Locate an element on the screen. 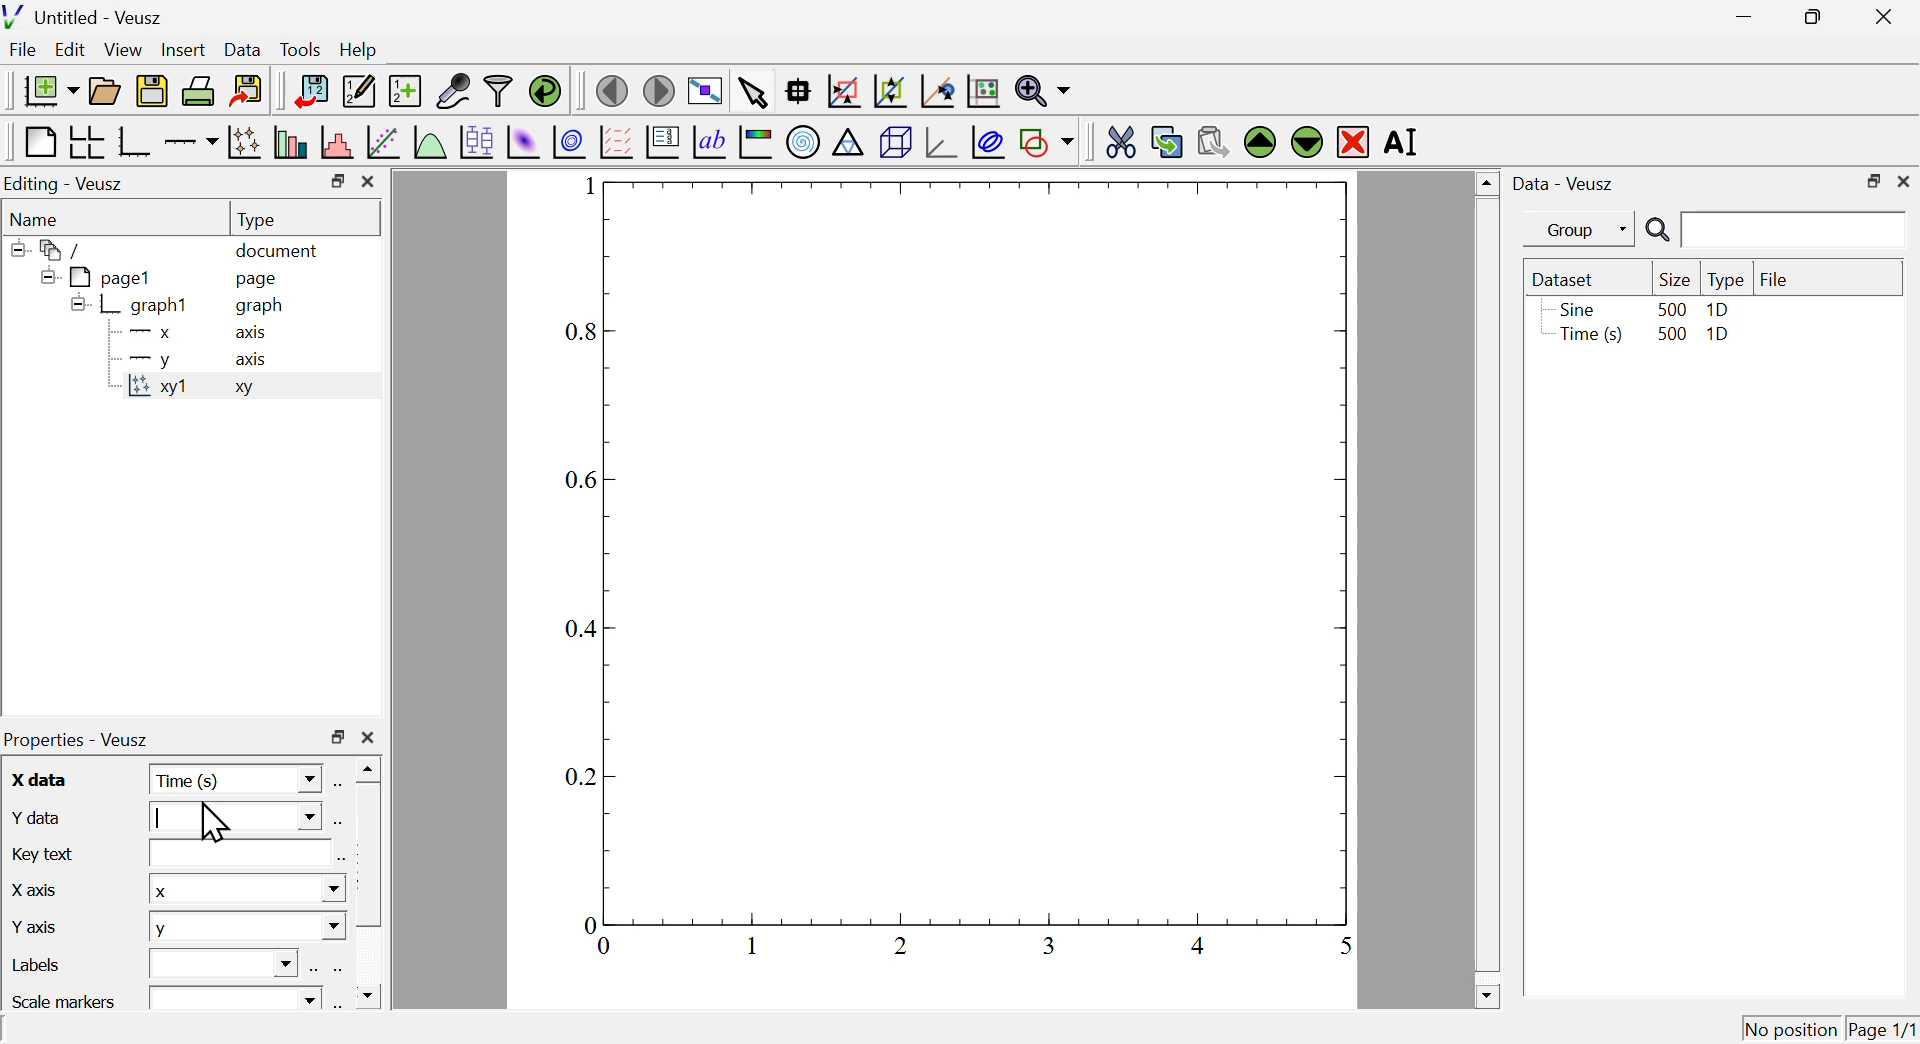 Image resolution: width=1920 pixels, height=1044 pixels. x is located at coordinates (245, 890).